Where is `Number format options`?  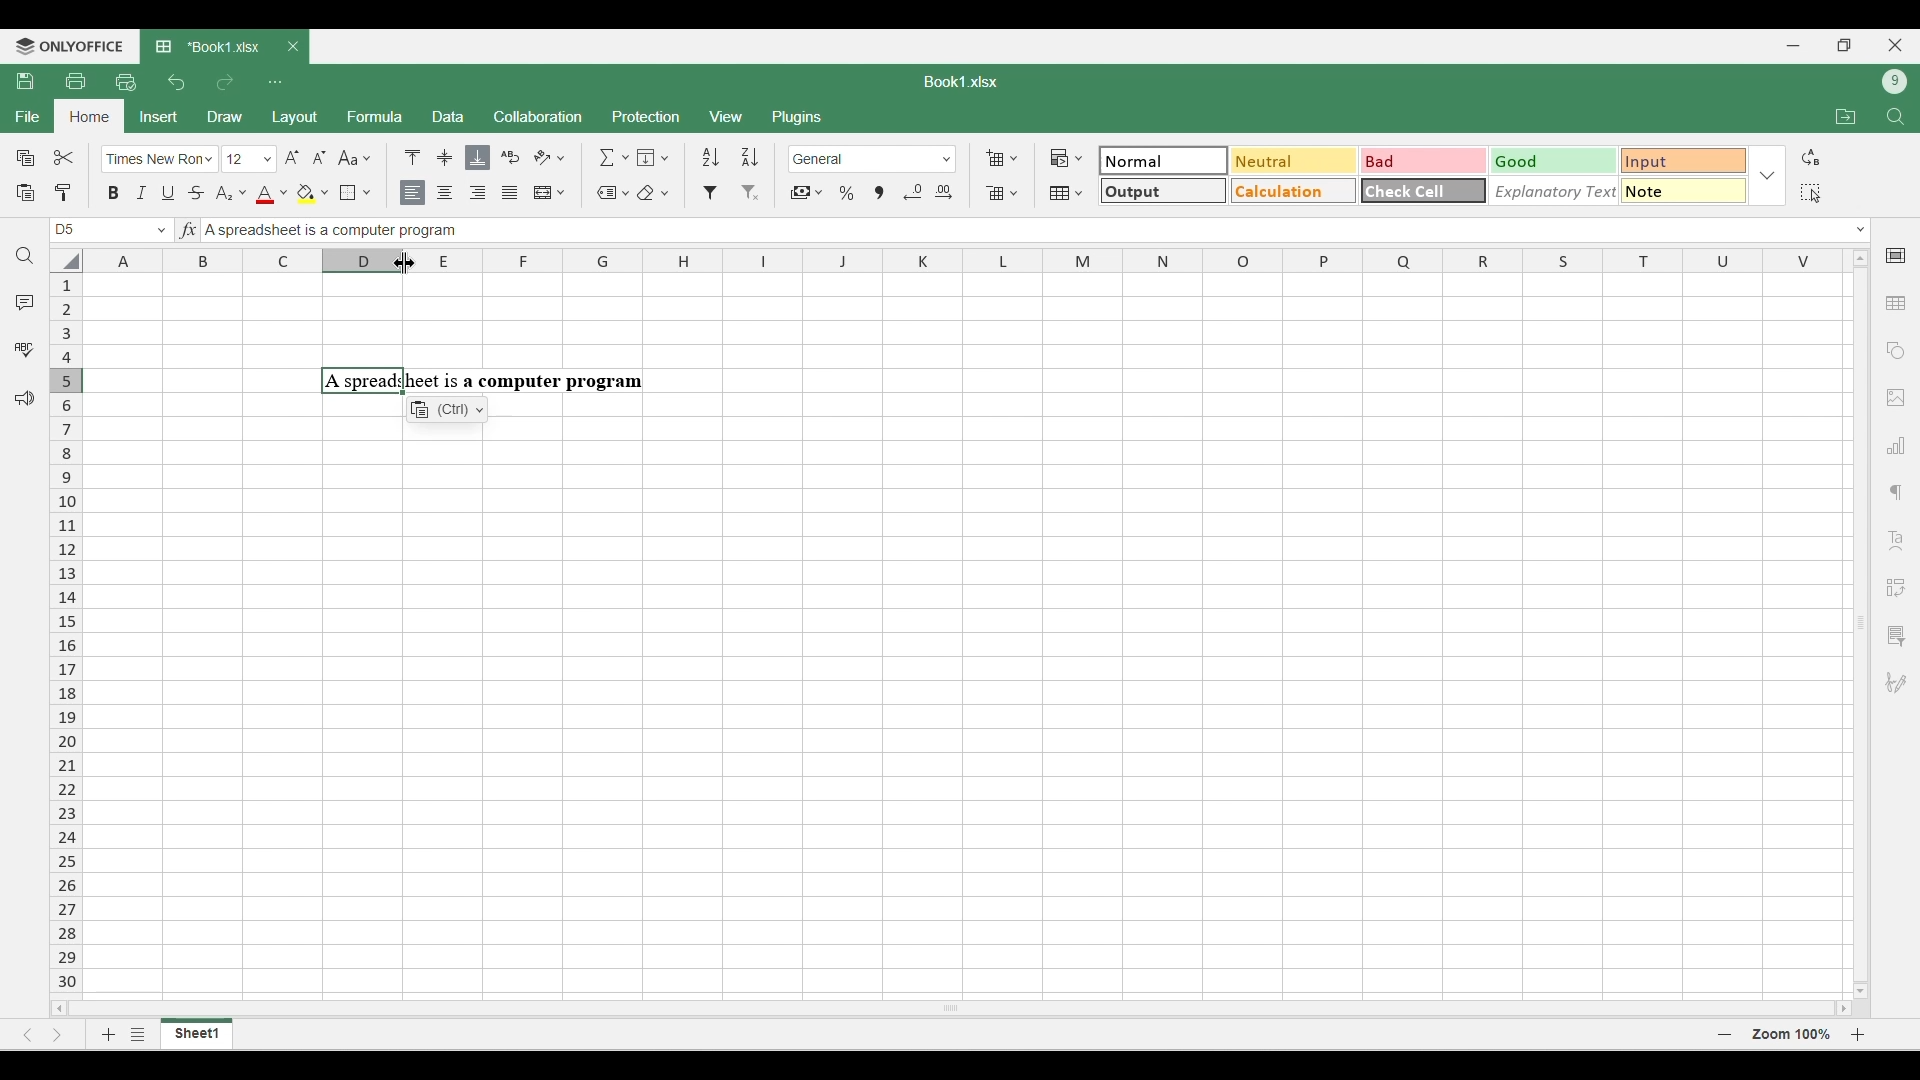
Number format options is located at coordinates (873, 159).